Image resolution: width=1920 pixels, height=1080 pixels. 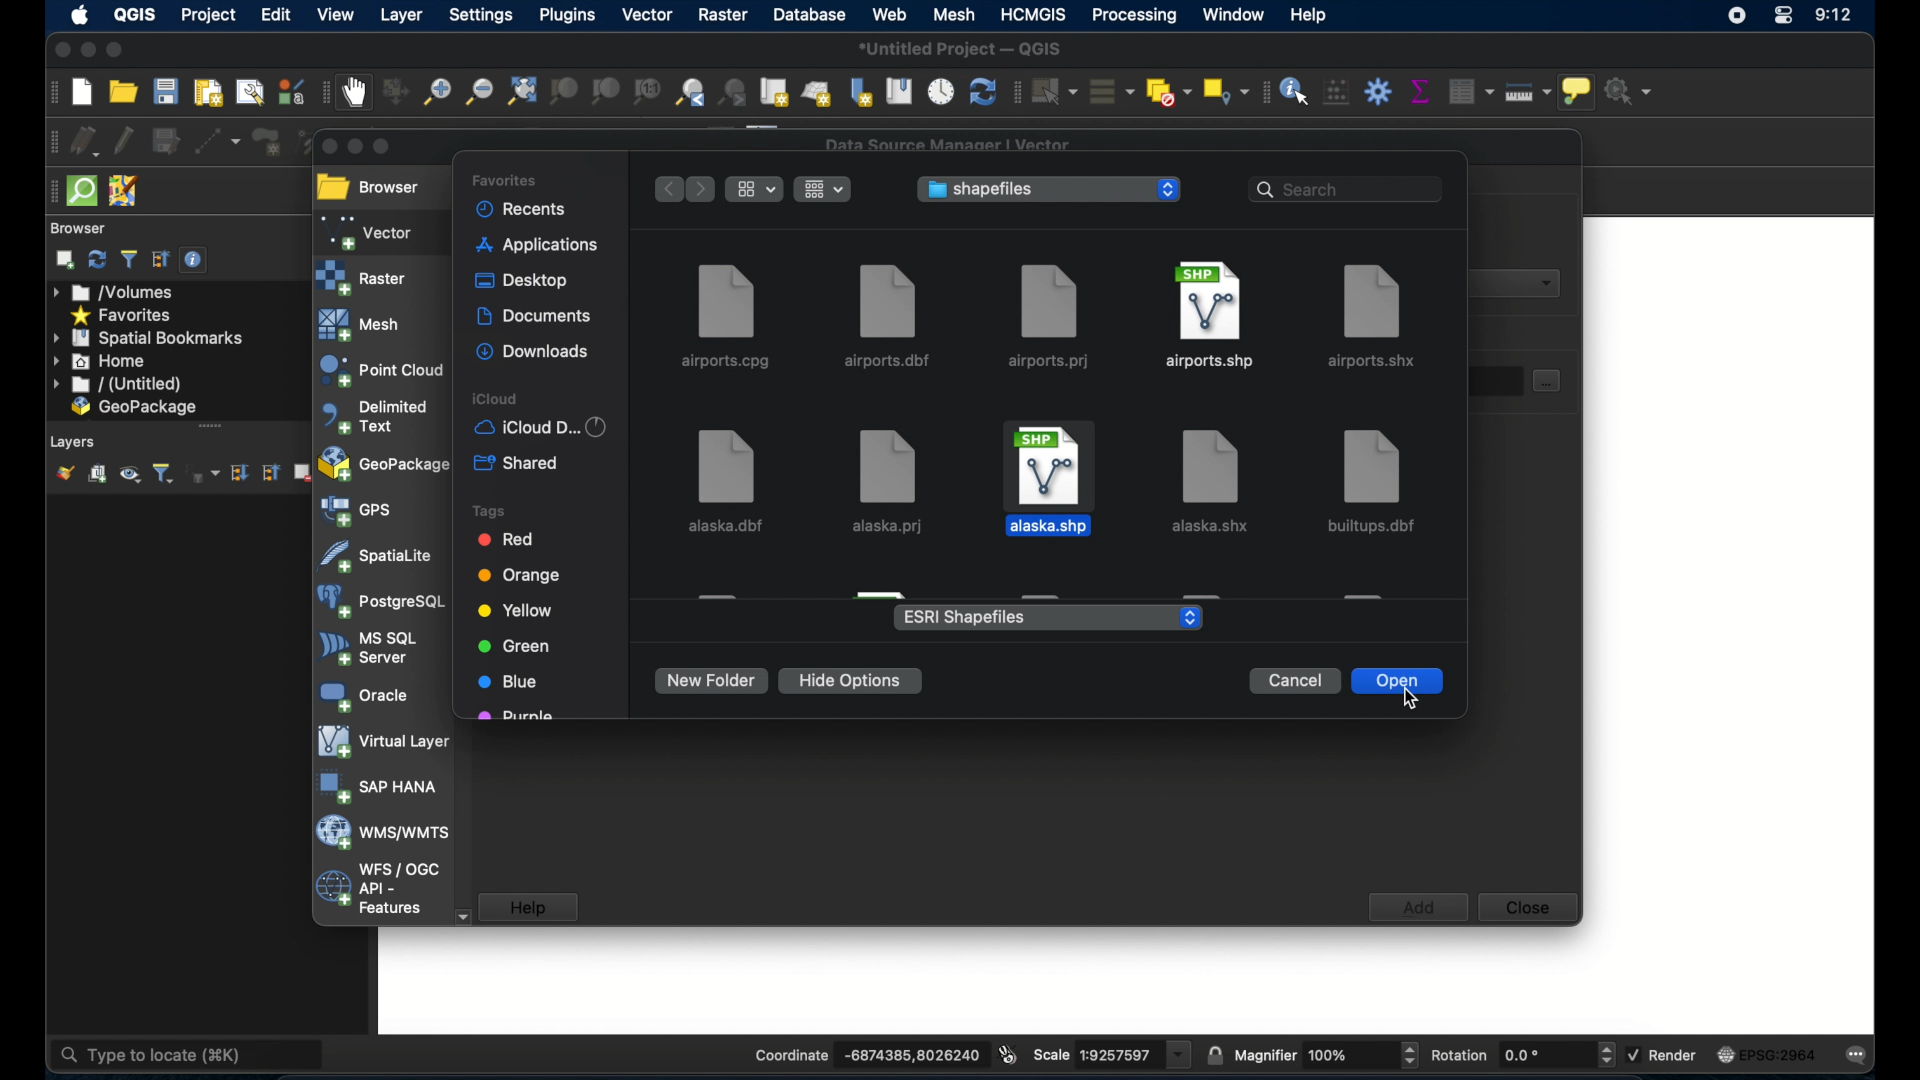 What do you see at coordinates (128, 259) in the screenshot?
I see `filter browser` at bounding box center [128, 259].